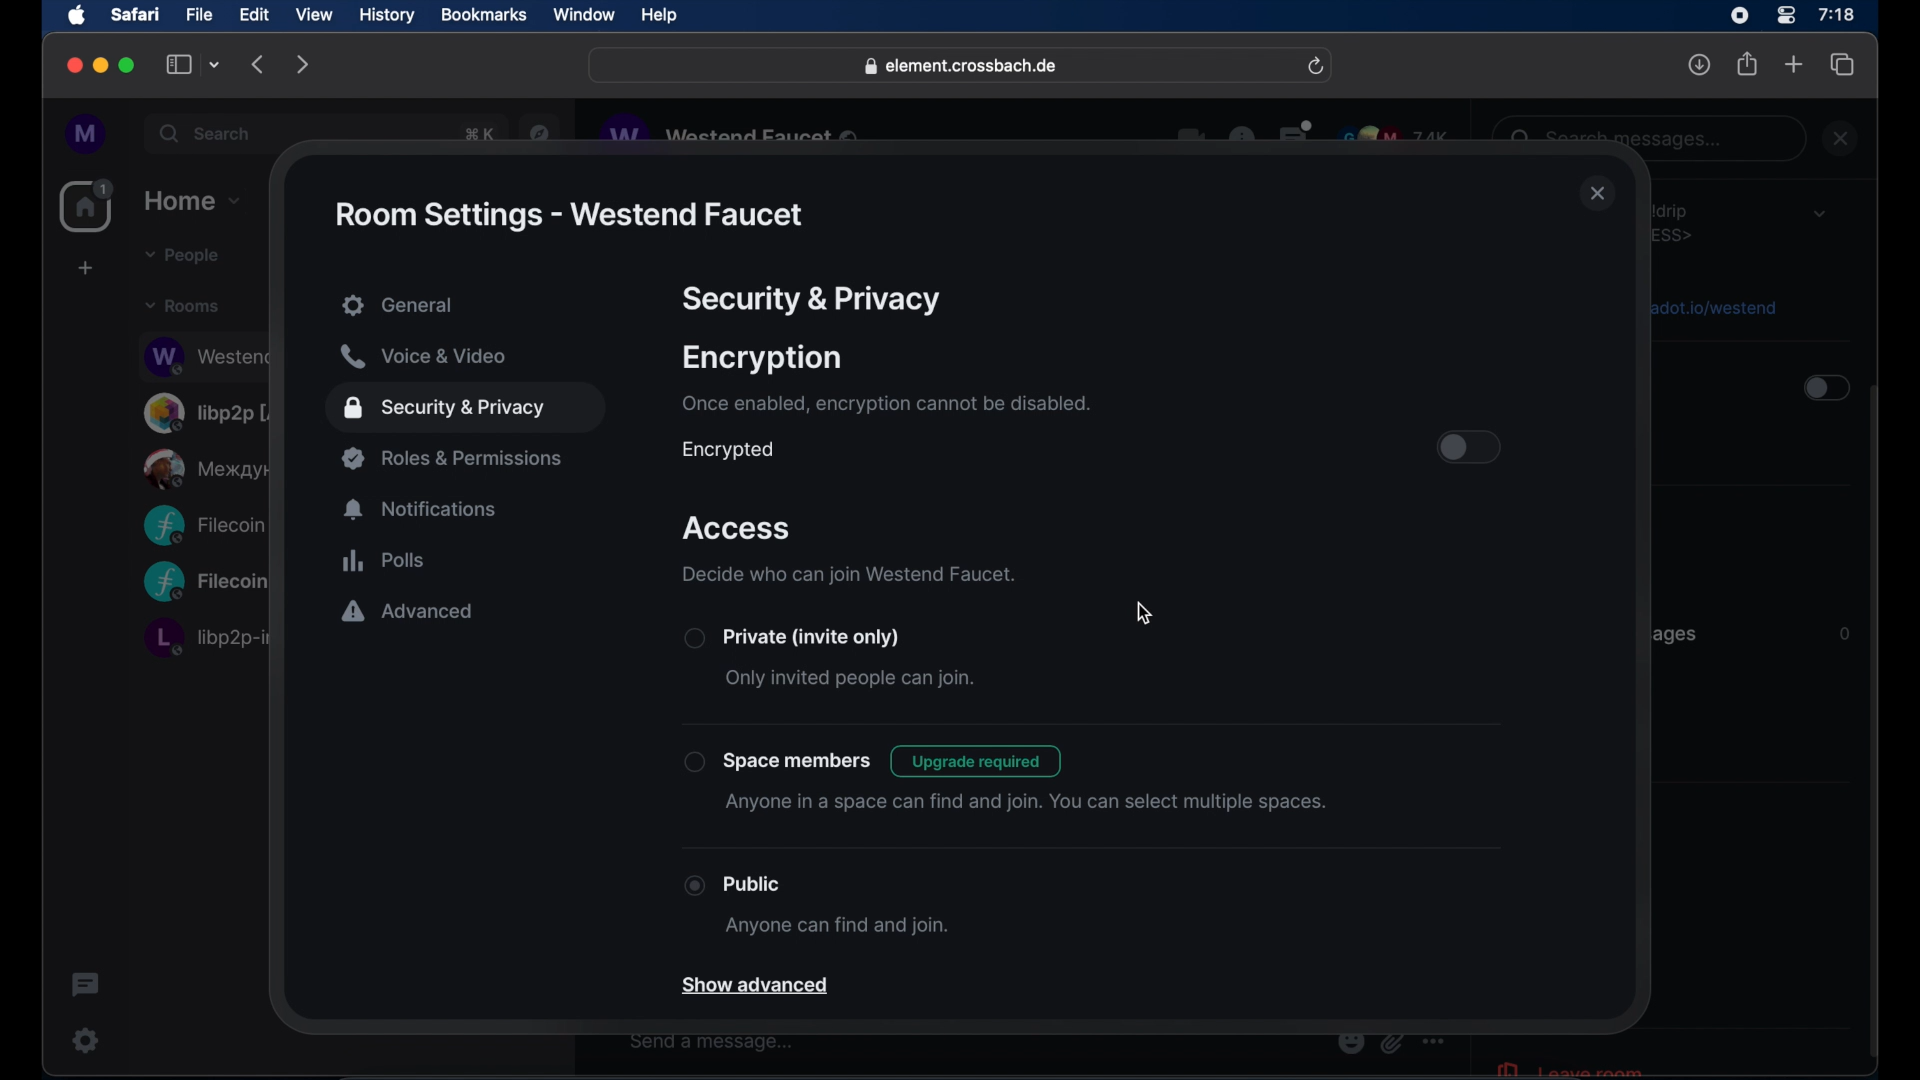 The image size is (1920, 1080). What do you see at coordinates (422, 510) in the screenshot?
I see `notifications` at bounding box center [422, 510].